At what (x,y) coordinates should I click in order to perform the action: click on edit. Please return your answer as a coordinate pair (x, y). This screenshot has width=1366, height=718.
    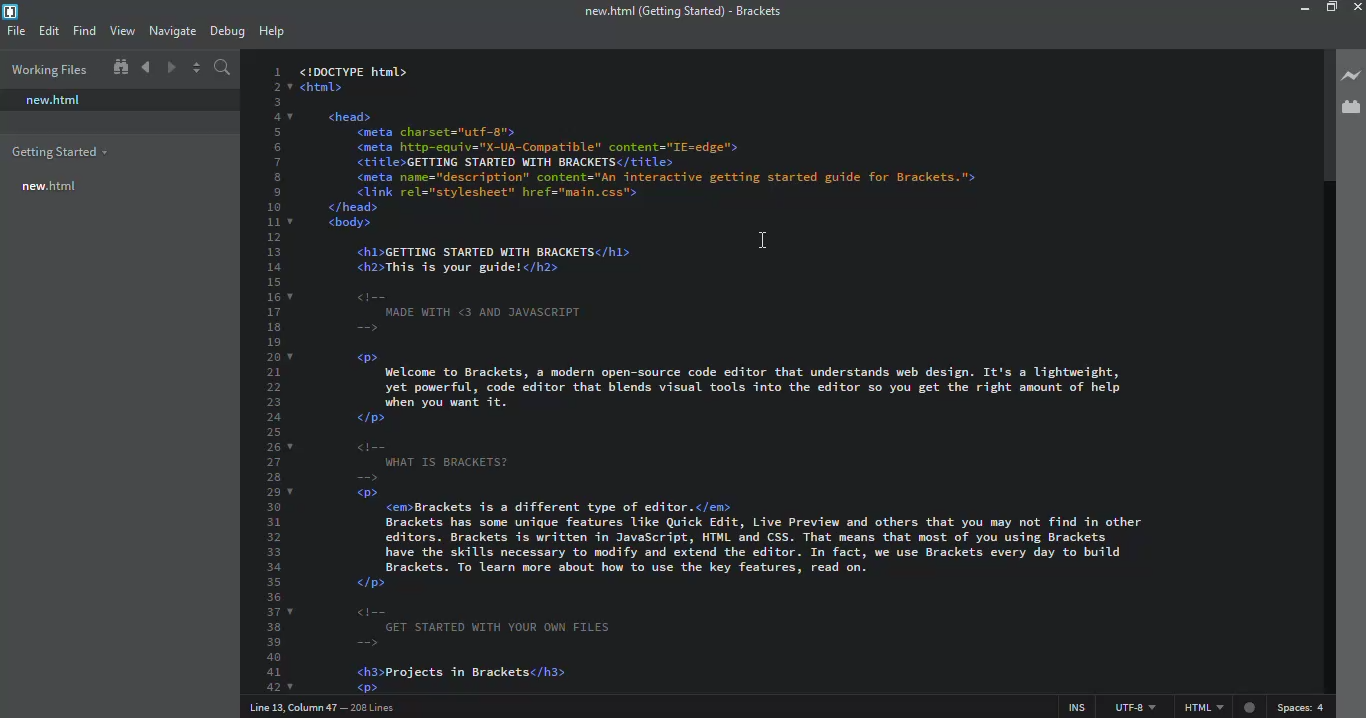
    Looking at the image, I should click on (49, 30).